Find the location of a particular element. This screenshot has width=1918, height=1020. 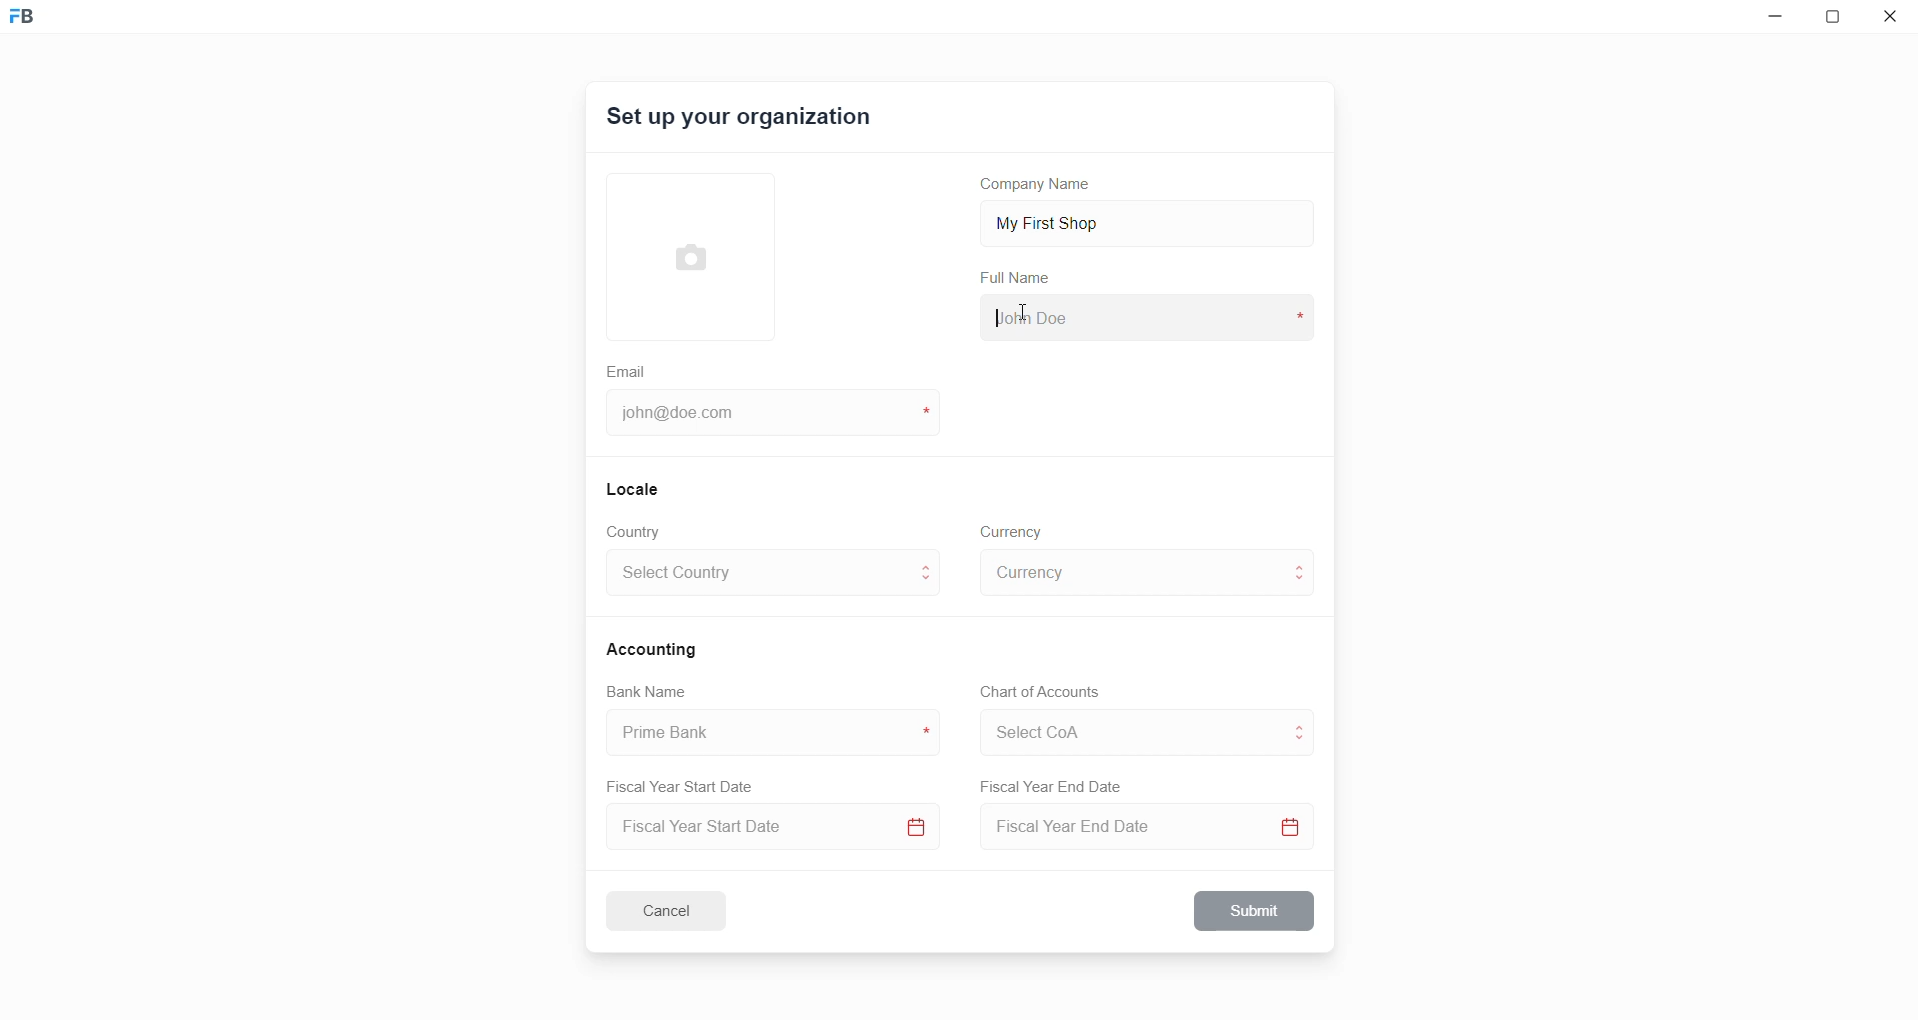

select country is located at coordinates (758, 576).